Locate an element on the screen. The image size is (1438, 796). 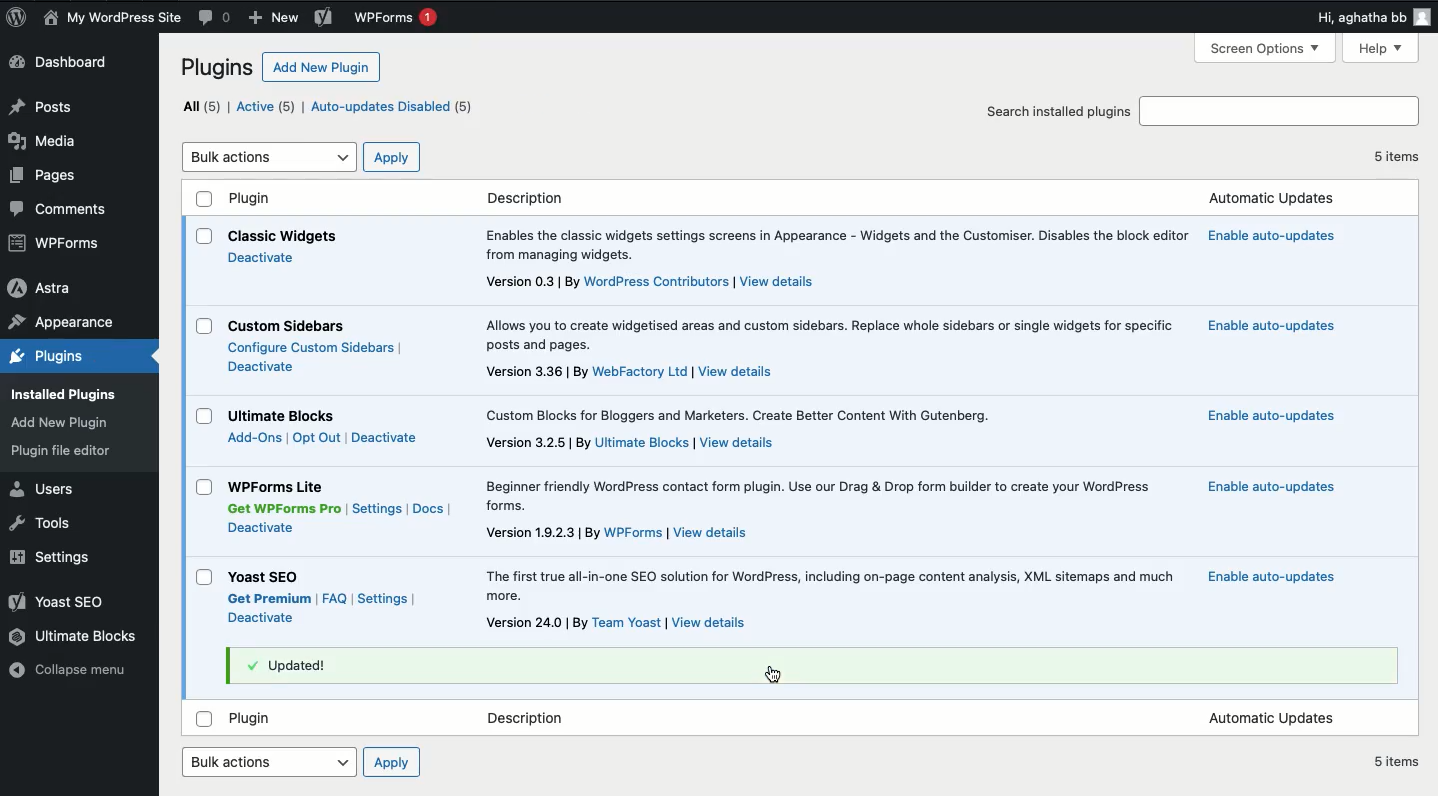
Configure custom sidebars is located at coordinates (314, 348).